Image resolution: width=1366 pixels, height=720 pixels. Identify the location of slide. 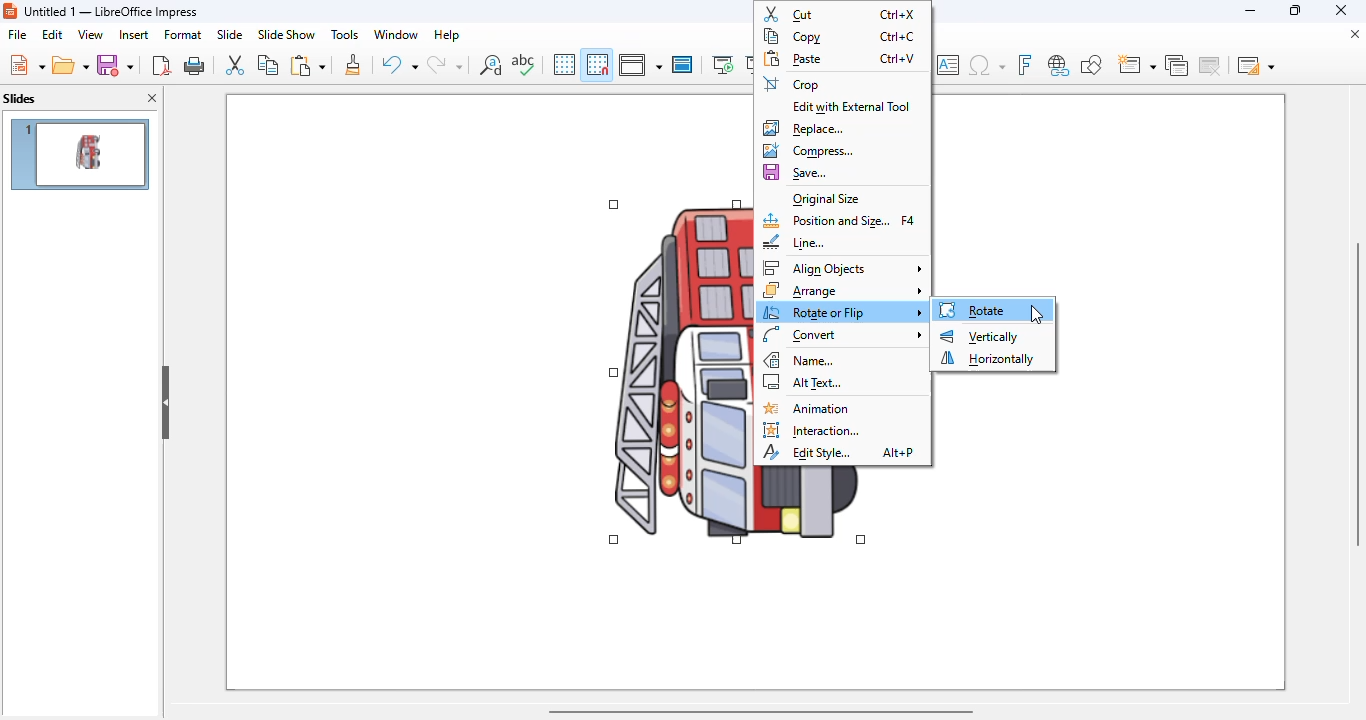
(230, 34).